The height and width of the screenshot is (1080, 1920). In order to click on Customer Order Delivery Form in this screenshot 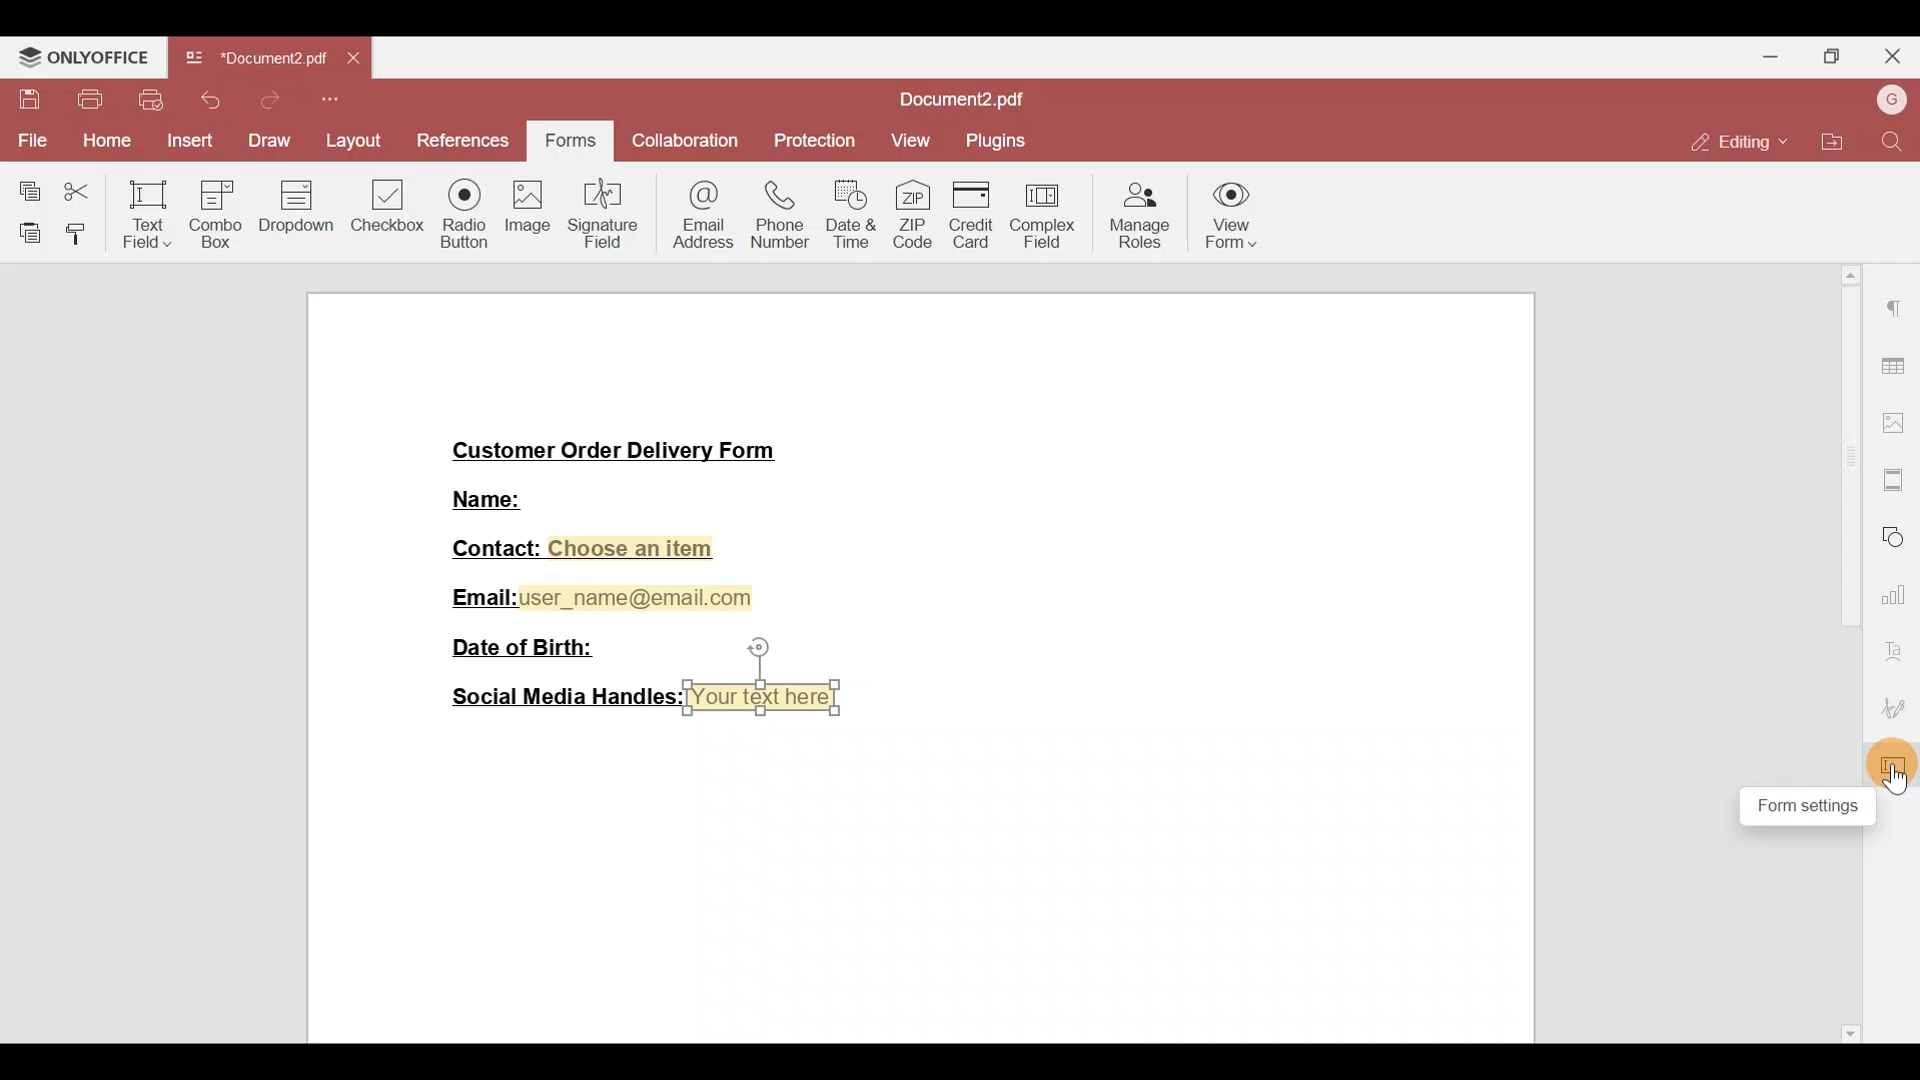, I will do `click(612, 445)`.